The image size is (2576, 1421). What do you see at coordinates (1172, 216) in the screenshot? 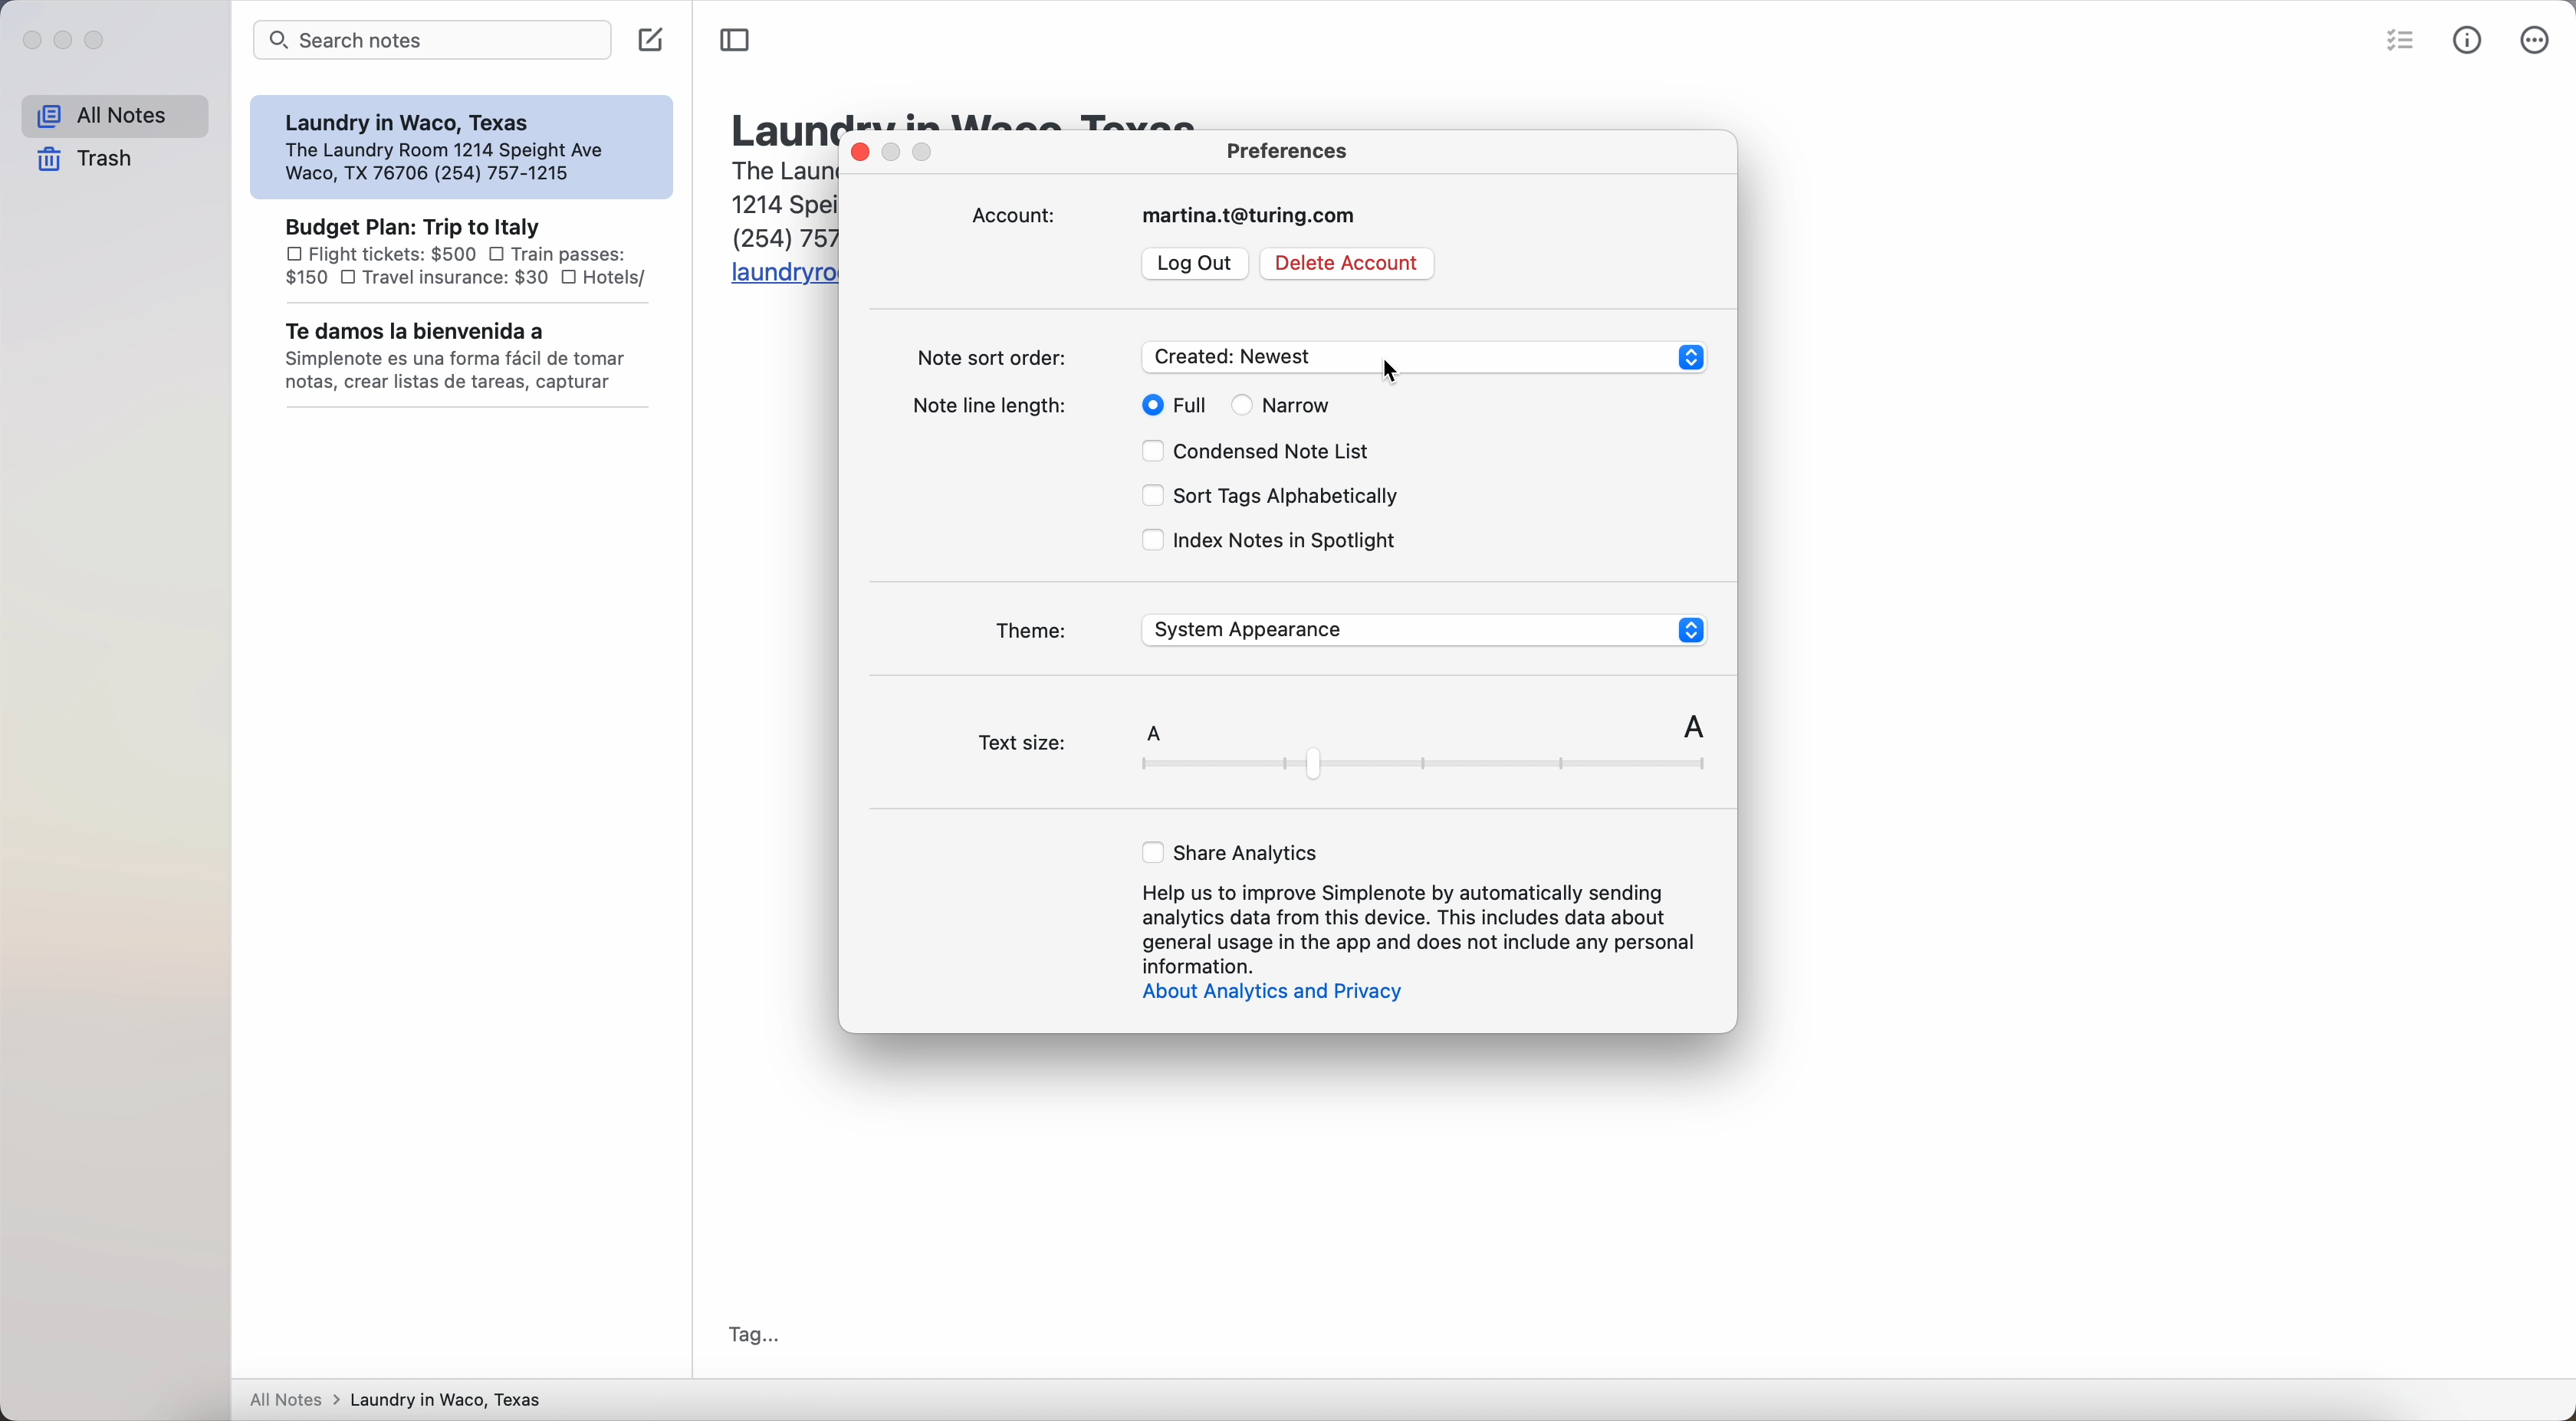
I see `account: martina.t@turing.com` at bounding box center [1172, 216].